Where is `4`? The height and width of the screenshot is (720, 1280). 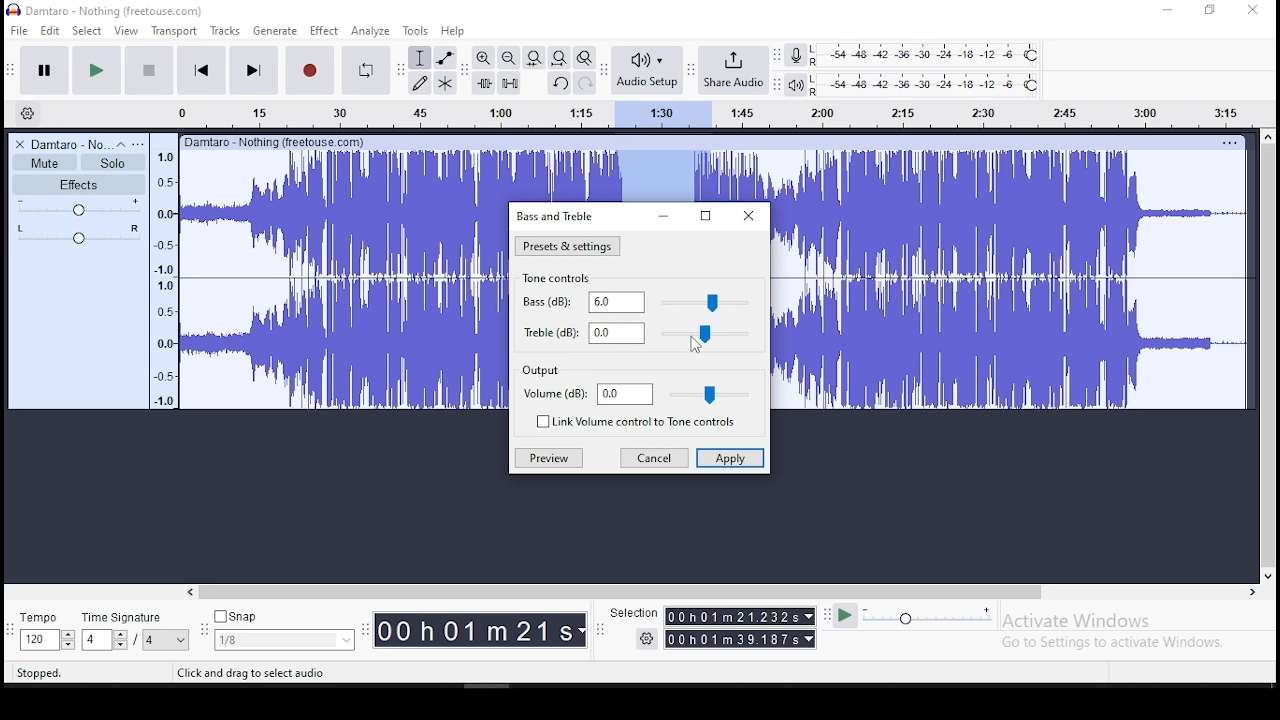 4 is located at coordinates (94, 640).